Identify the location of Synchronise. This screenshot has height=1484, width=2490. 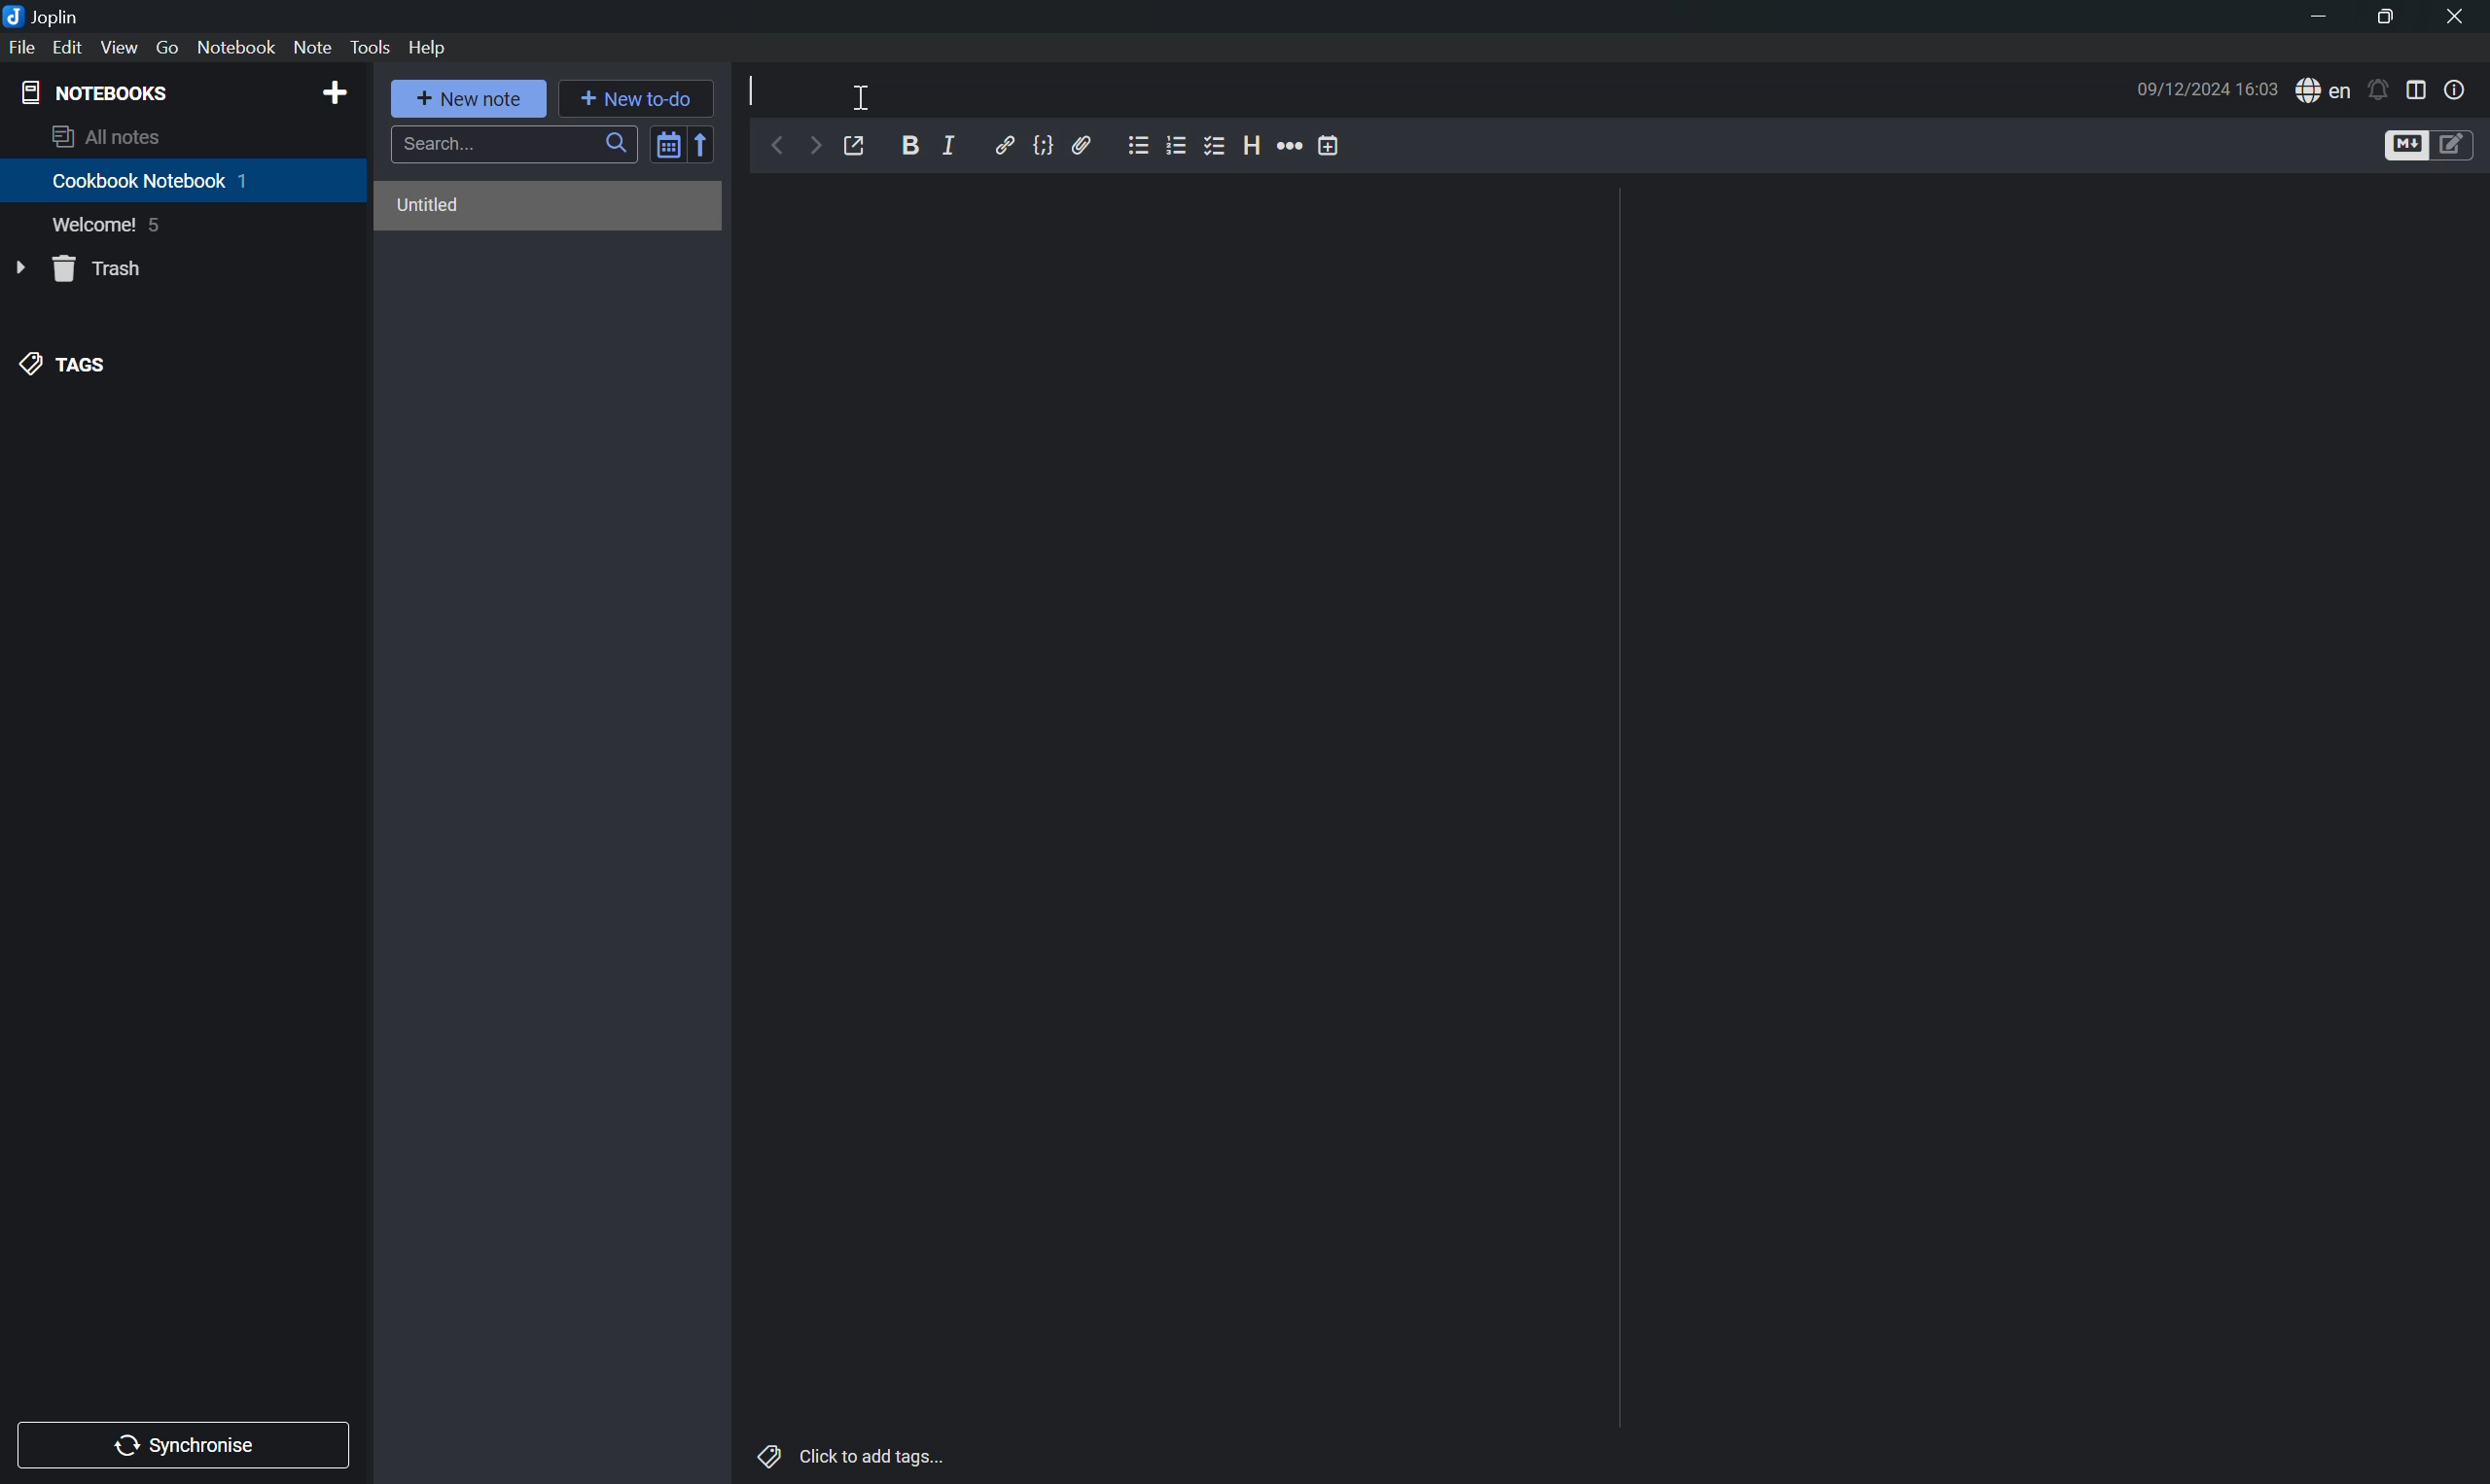
(187, 1444).